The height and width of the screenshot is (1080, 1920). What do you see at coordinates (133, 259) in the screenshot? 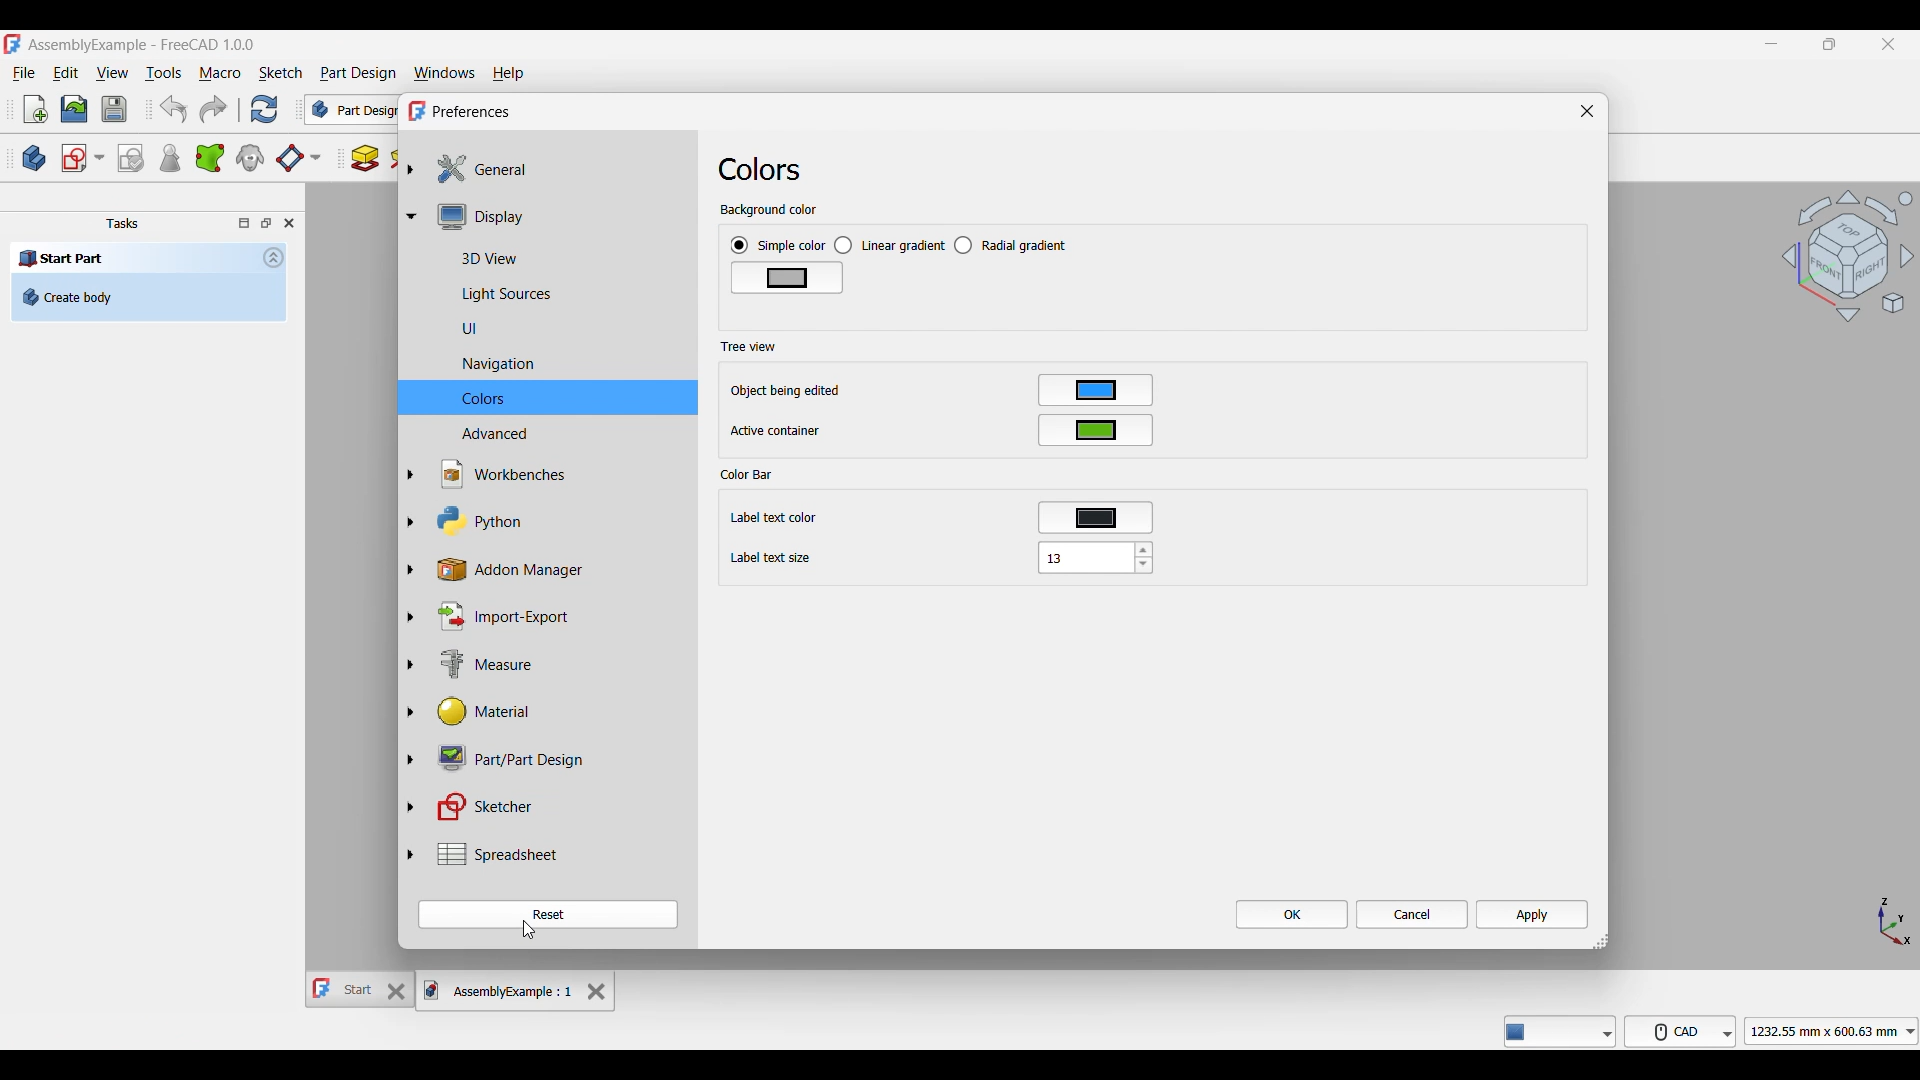
I see `Start Part - section title` at bounding box center [133, 259].